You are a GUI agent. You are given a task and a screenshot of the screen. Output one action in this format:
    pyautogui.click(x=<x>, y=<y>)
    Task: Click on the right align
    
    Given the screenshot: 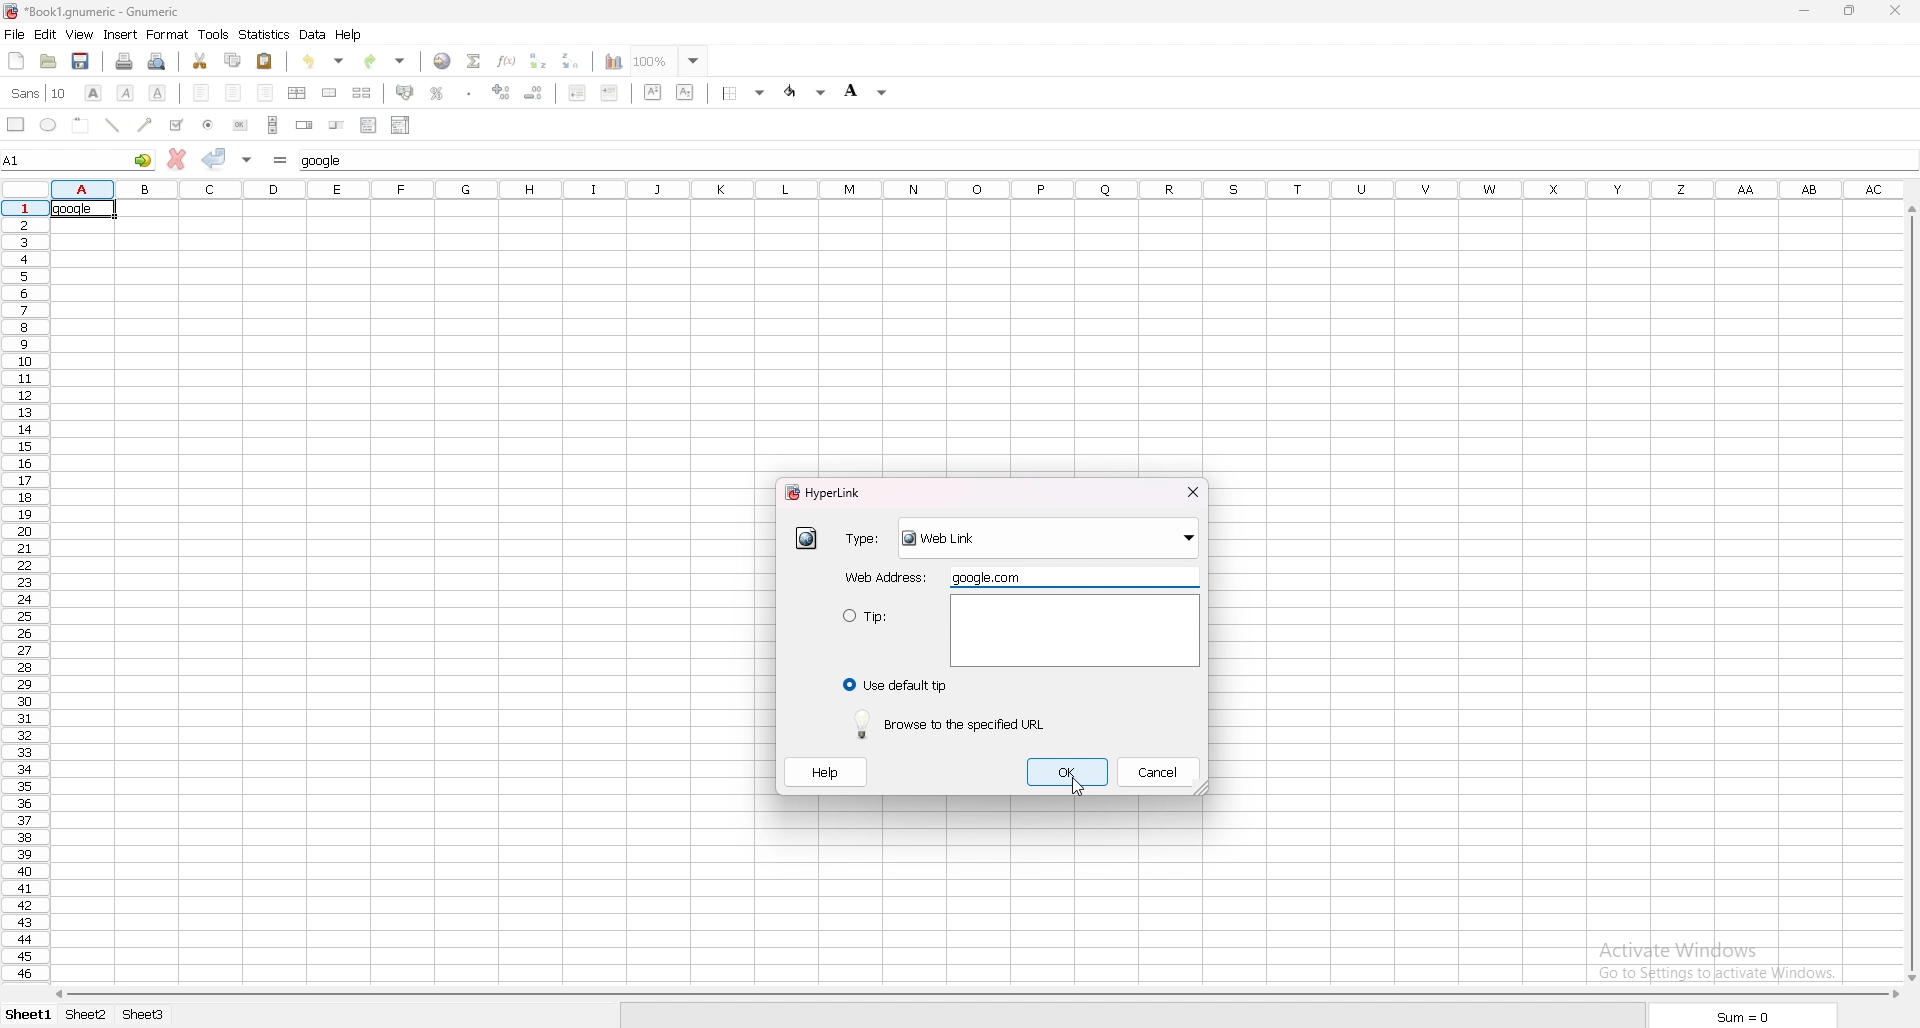 What is the action you would take?
    pyautogui.click(x=264, y=91)
    